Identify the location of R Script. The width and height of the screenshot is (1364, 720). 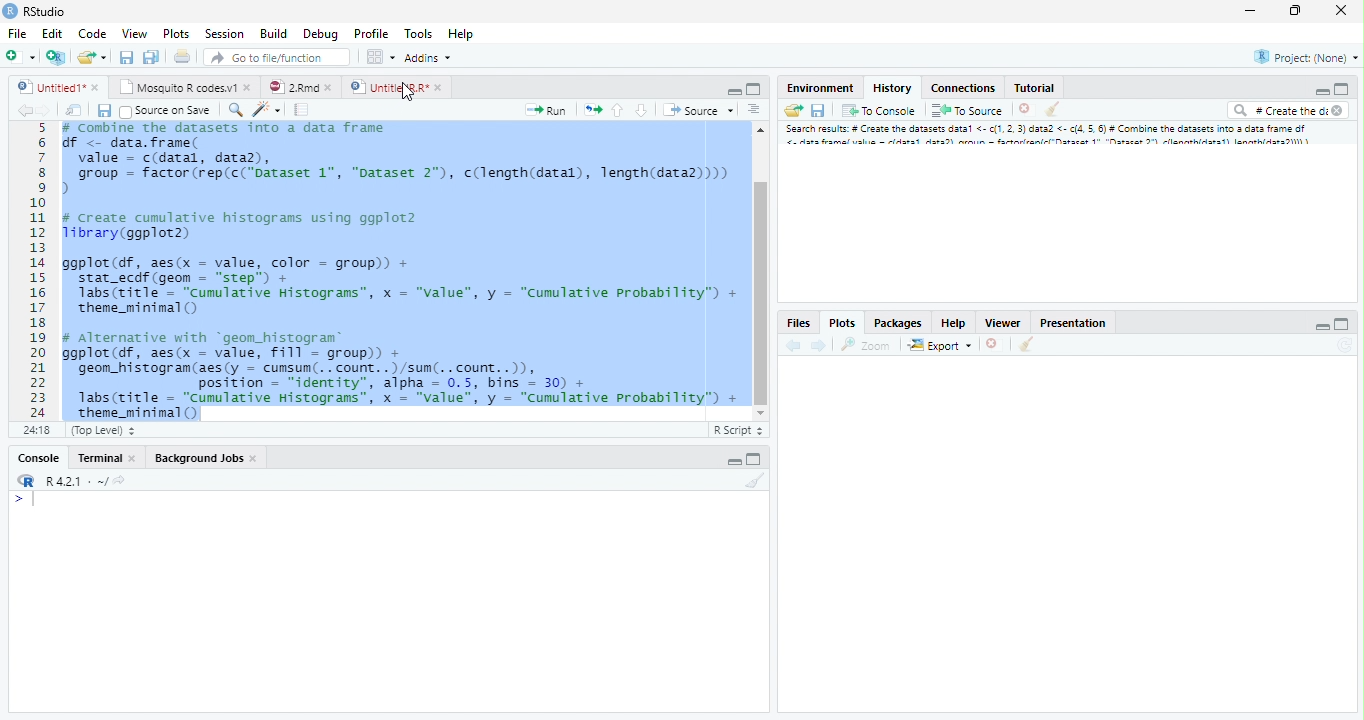
(738, 430).